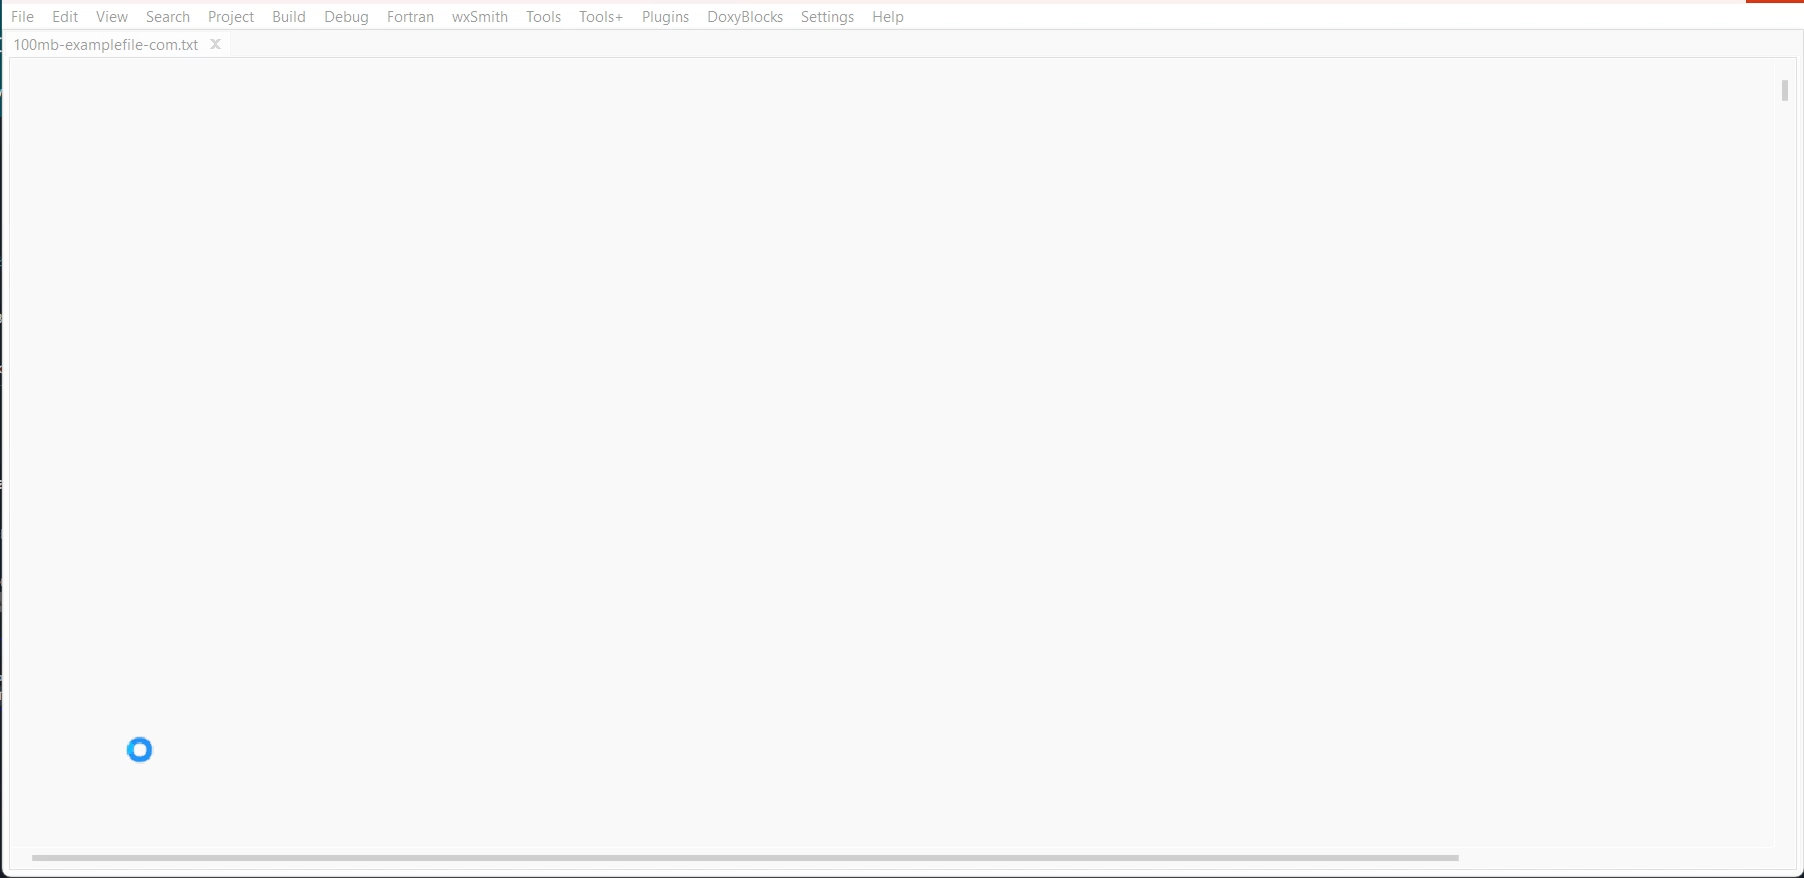 The height and width of the screenshot is (878, 1804). Describe the element at coordinates (115, 16) in the screenshot. I see `View` at that location.